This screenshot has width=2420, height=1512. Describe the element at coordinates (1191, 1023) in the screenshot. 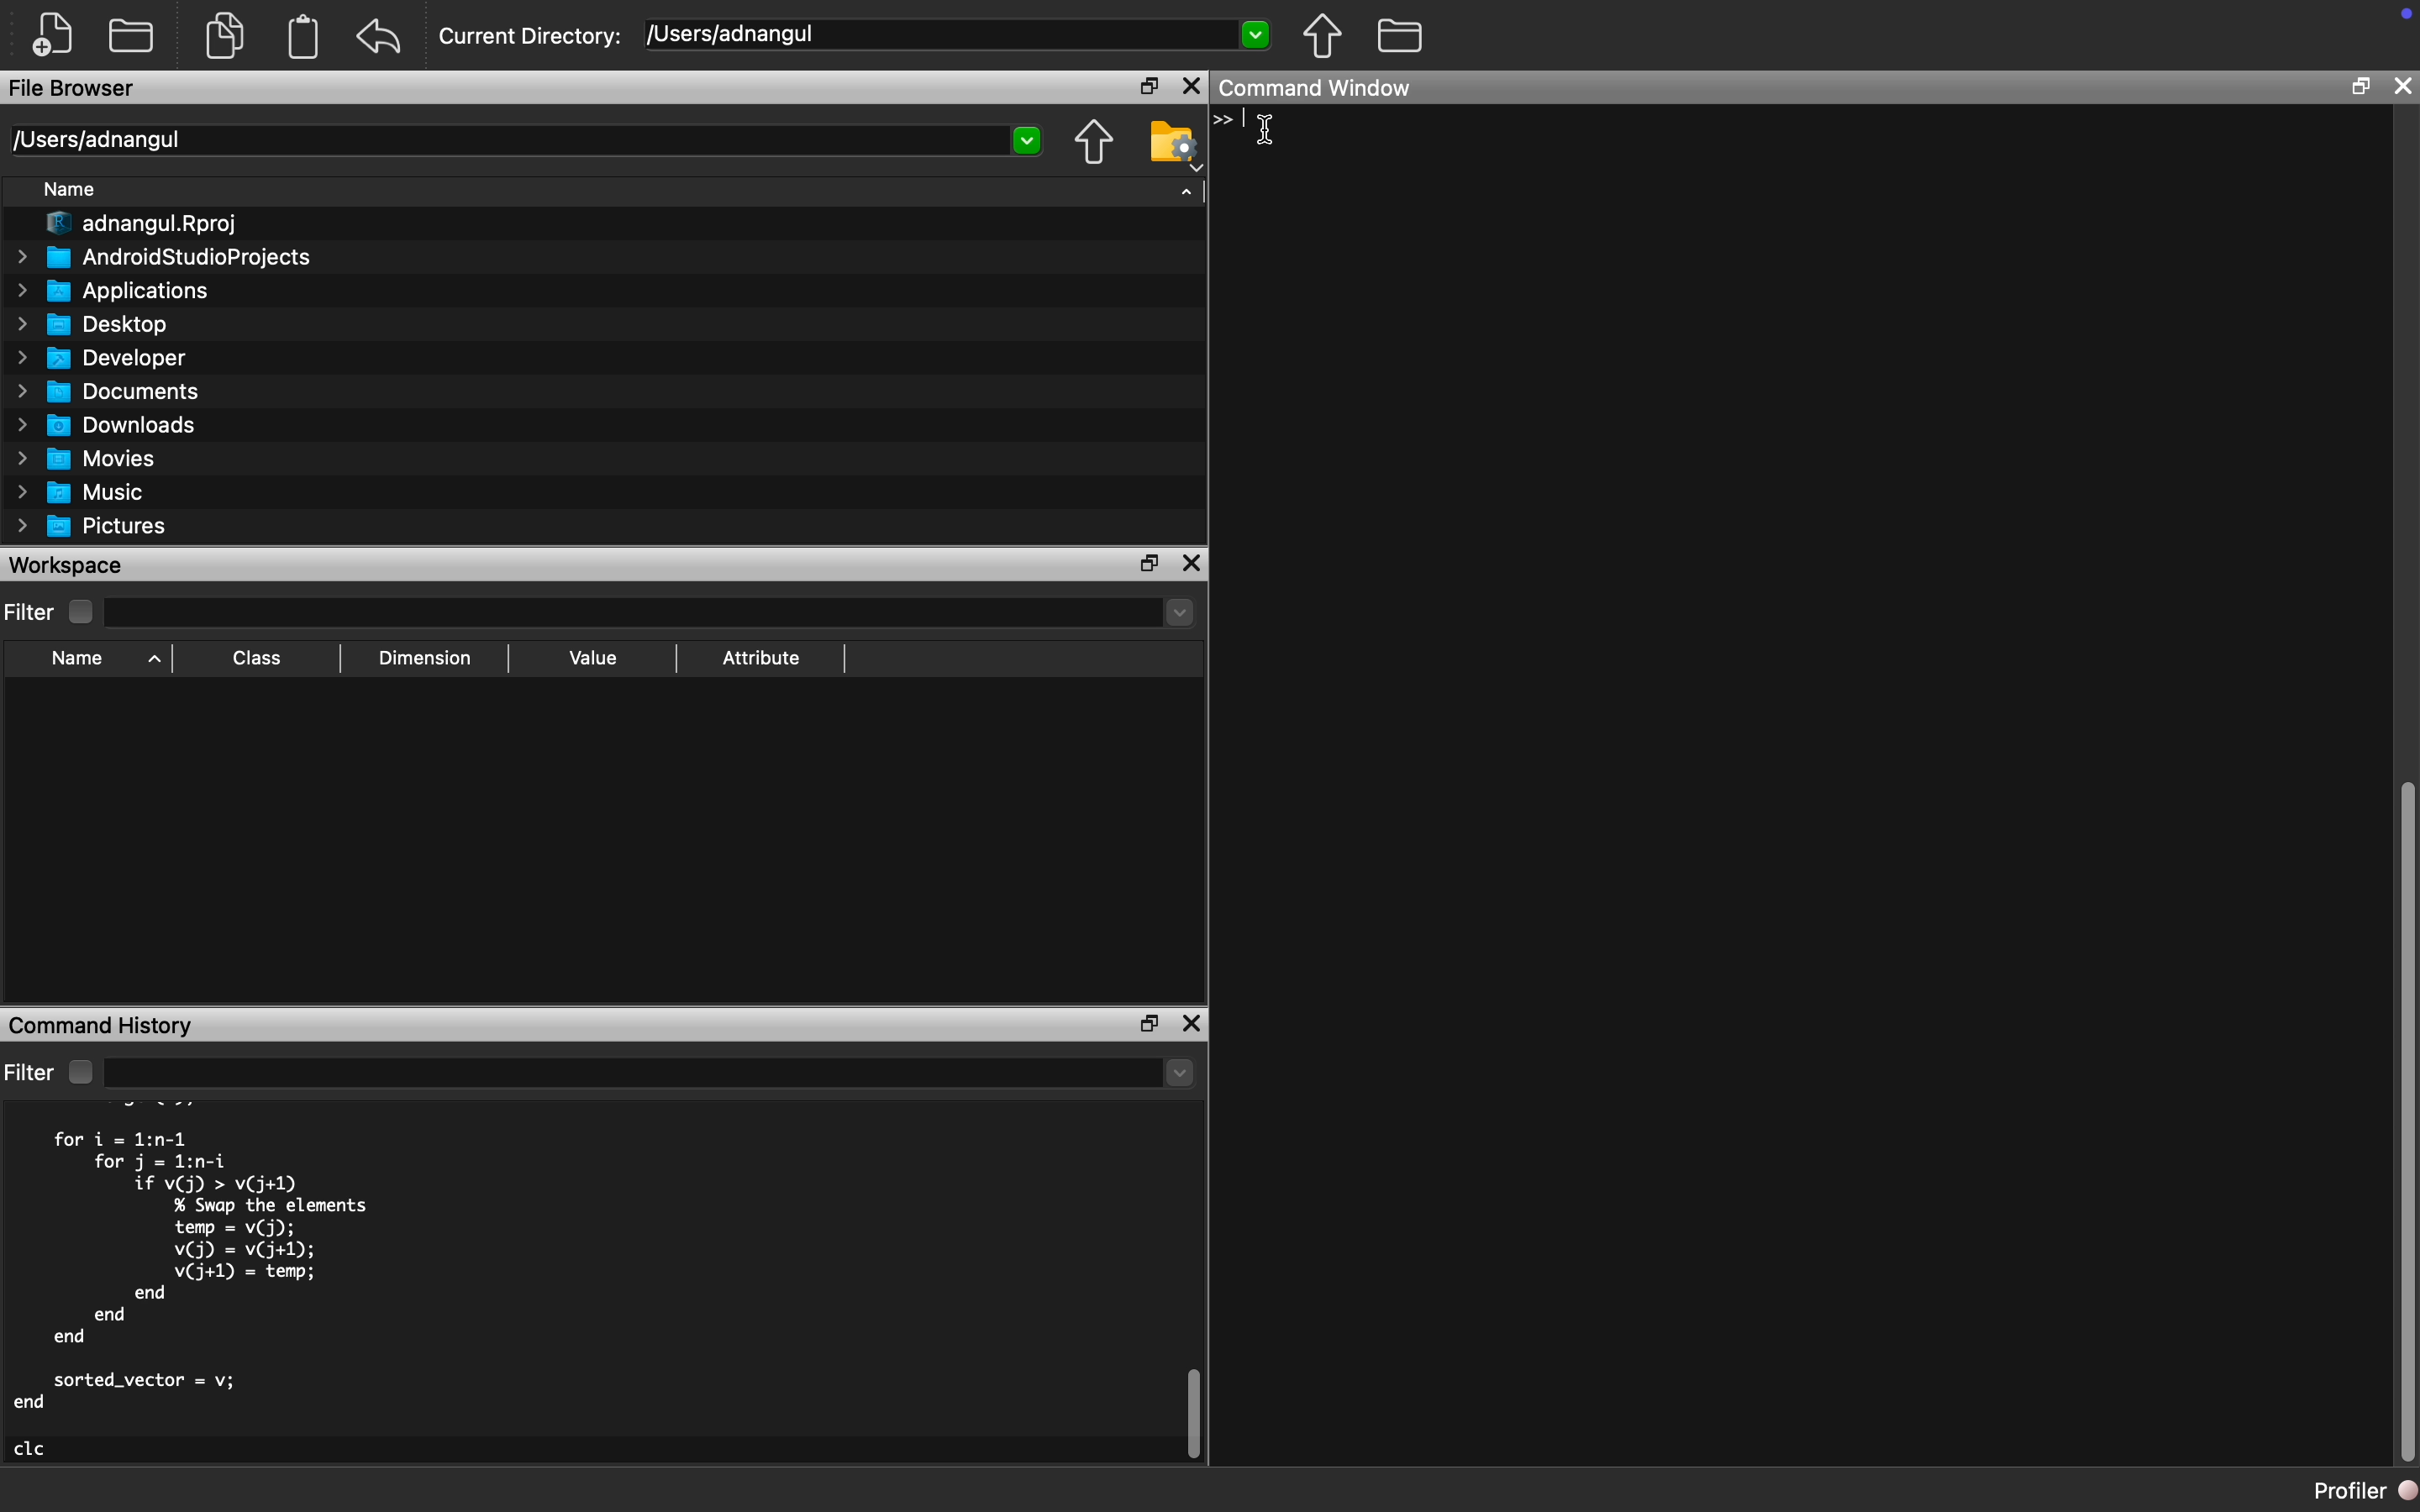

I see `Close` at that location.